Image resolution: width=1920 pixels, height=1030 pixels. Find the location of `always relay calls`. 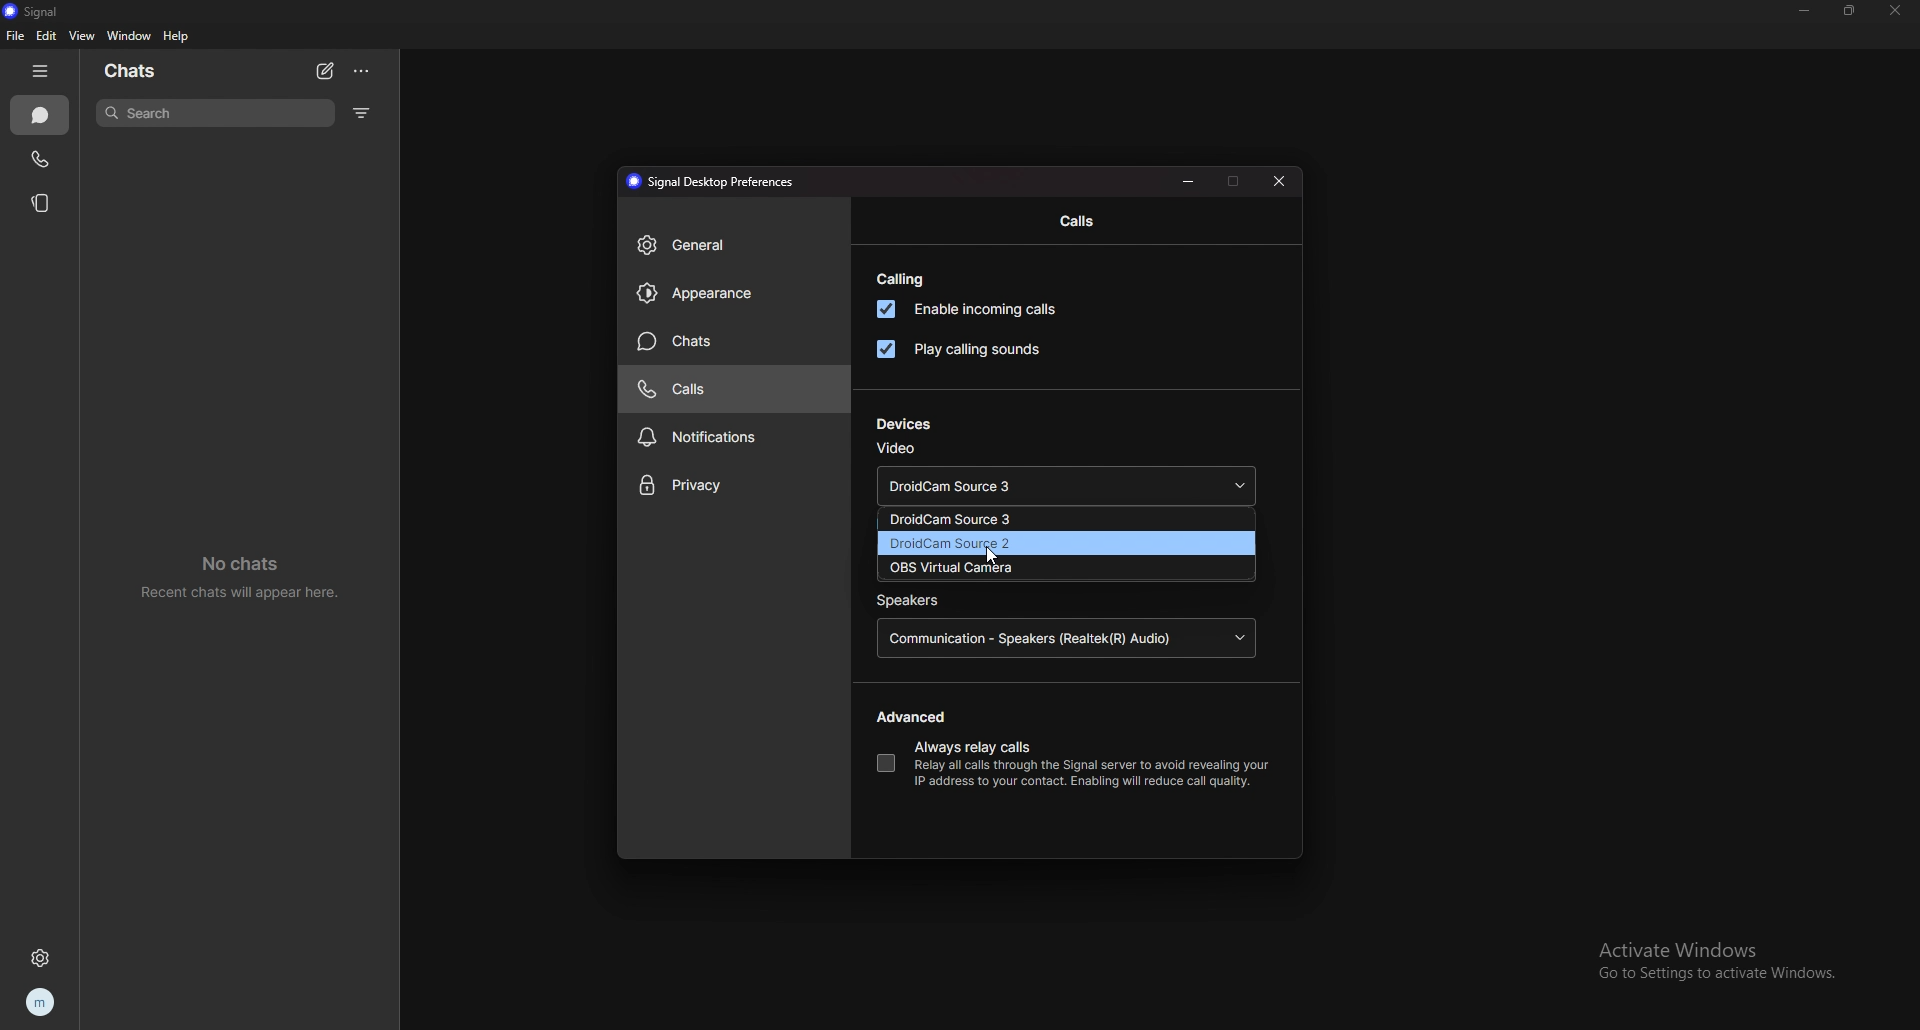

always relay calls is located at coordinates (885, 763).